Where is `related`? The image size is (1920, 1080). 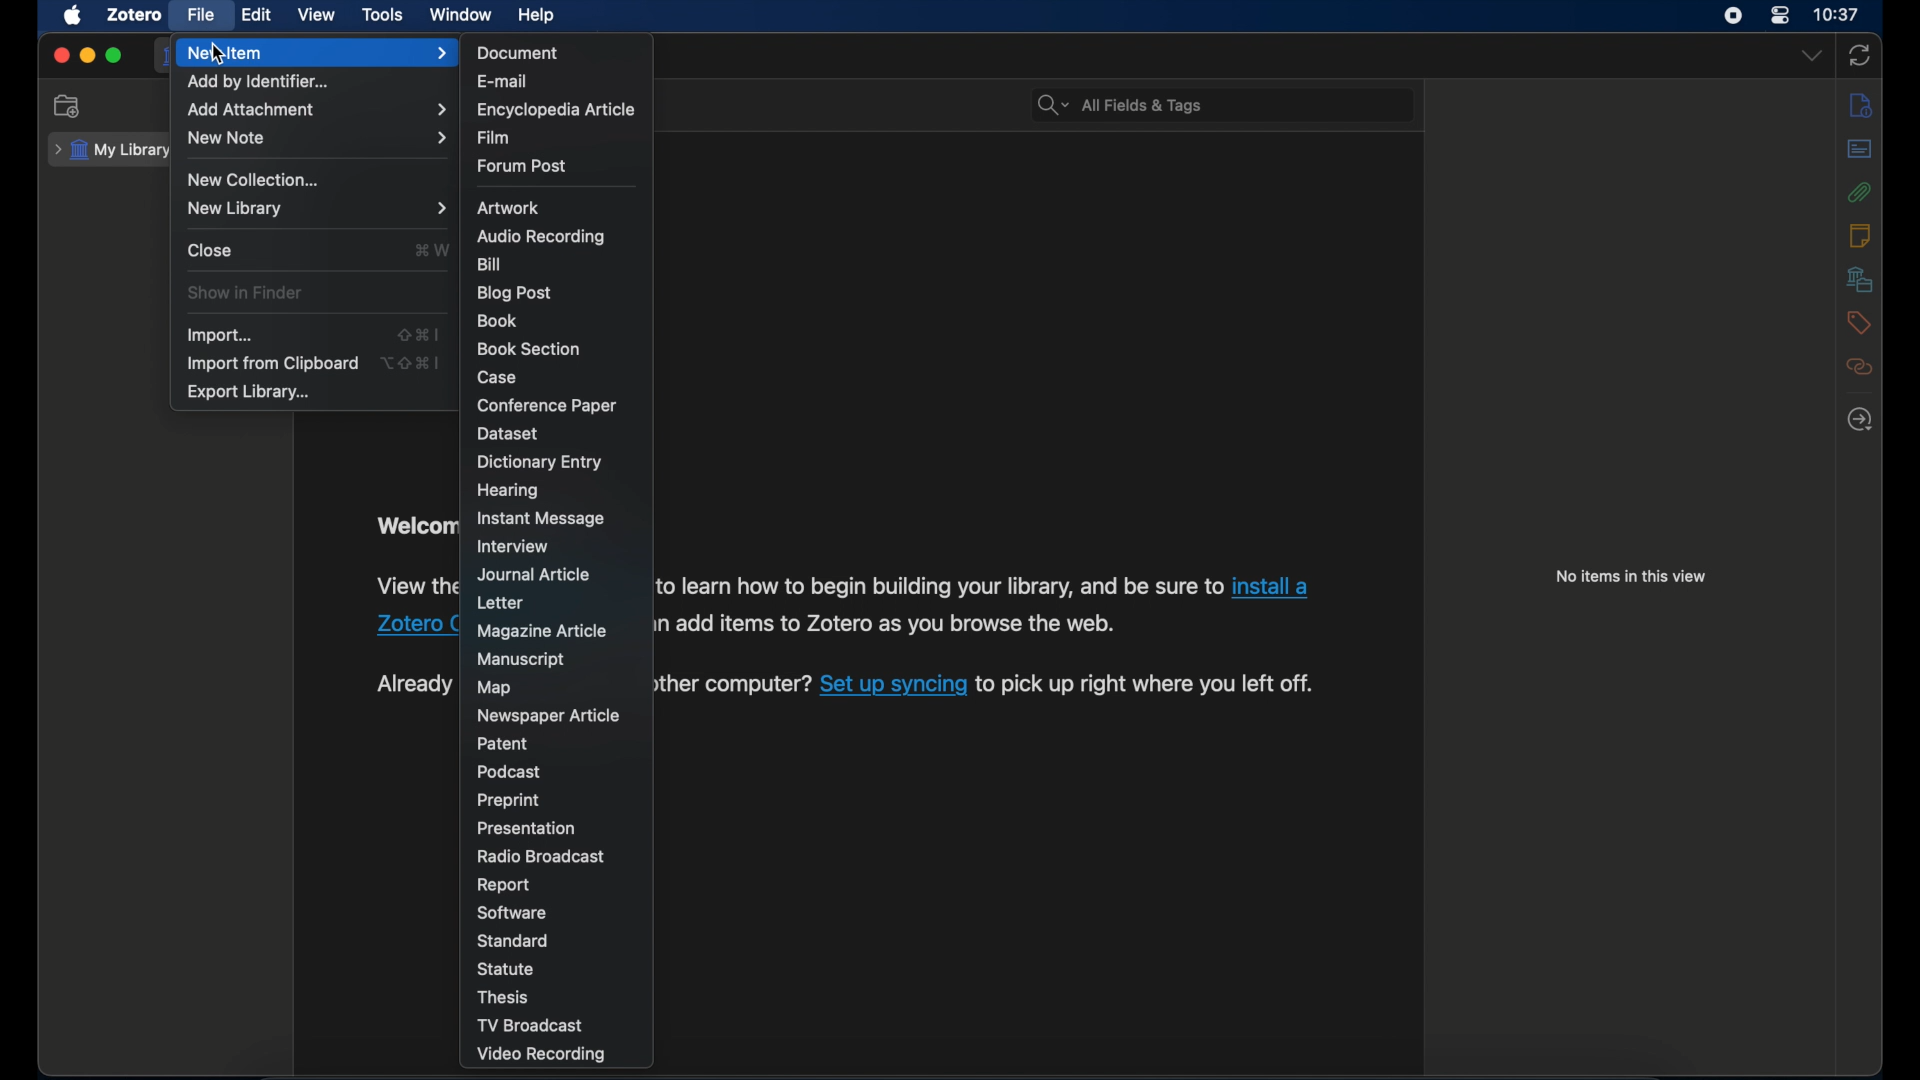
related is located at coordinates (1859, 367).